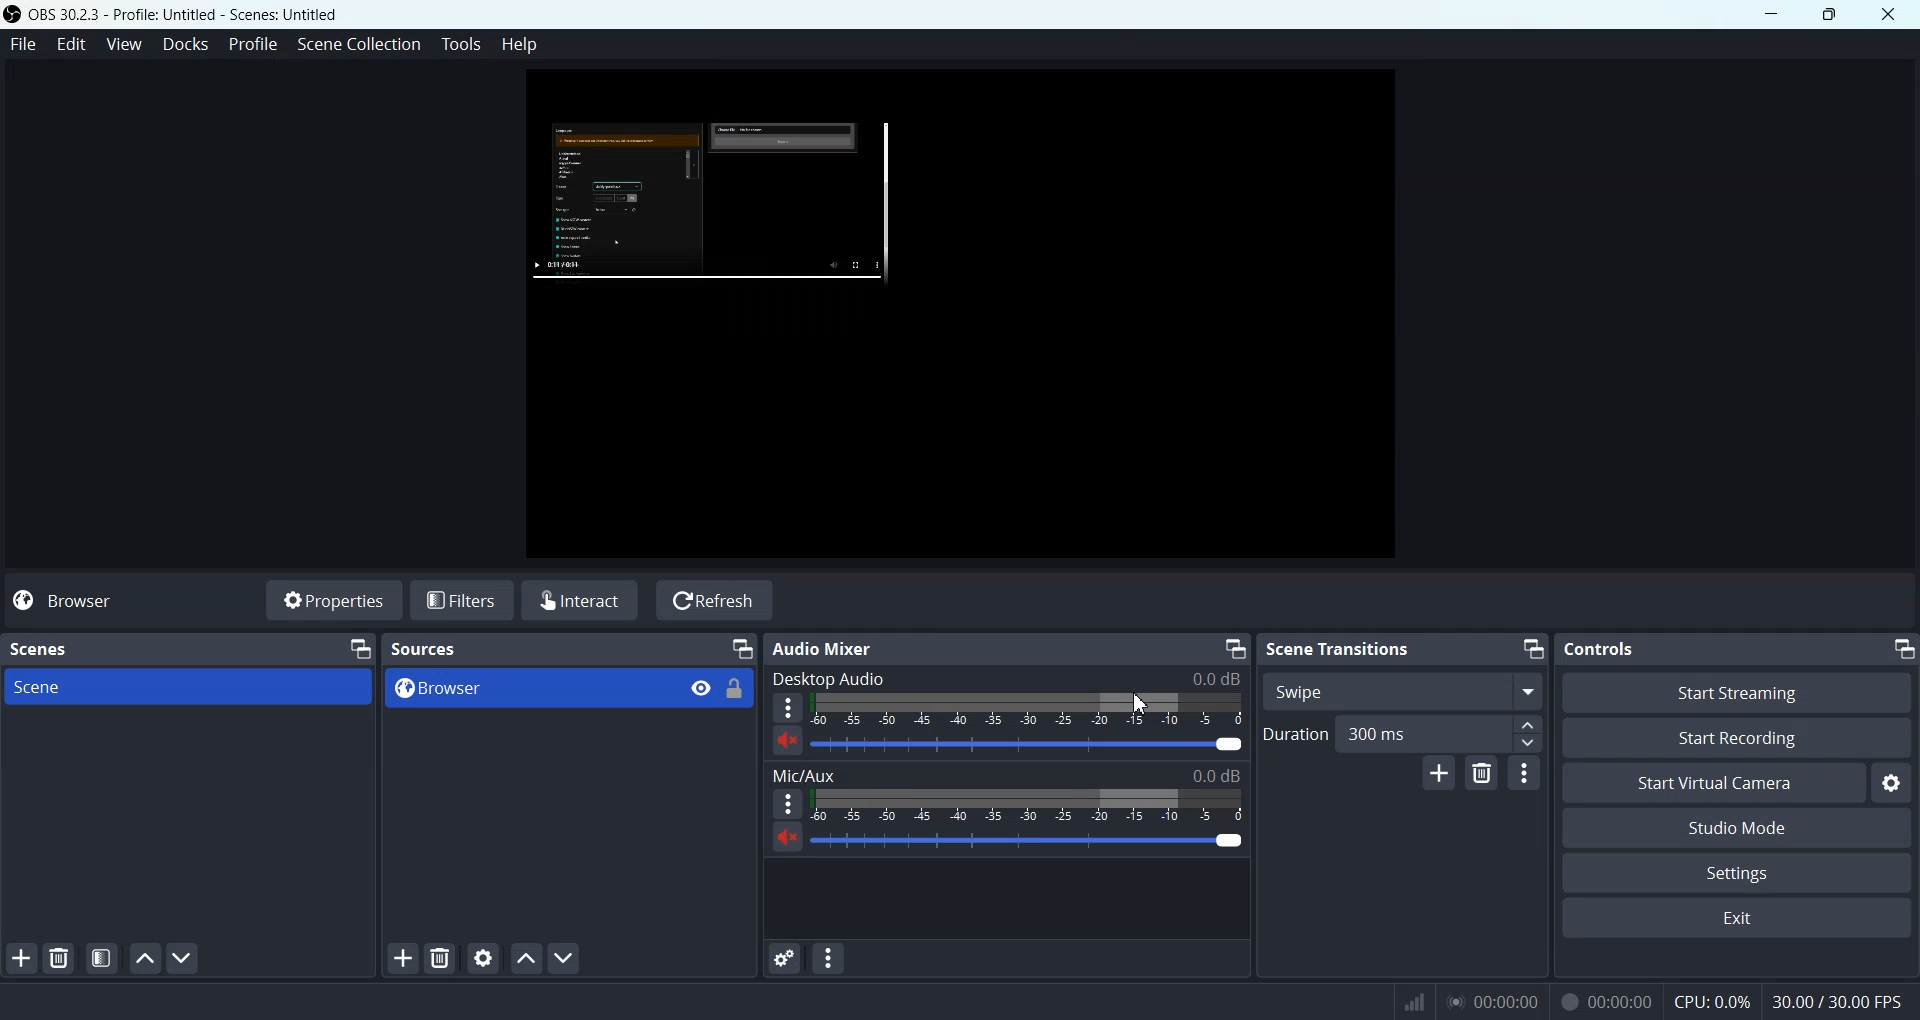 The image size is (1920, 1020). What do you see at coordinates (520, 47) in the screenshot?
I see `Help` at bounding box center [520, 47].